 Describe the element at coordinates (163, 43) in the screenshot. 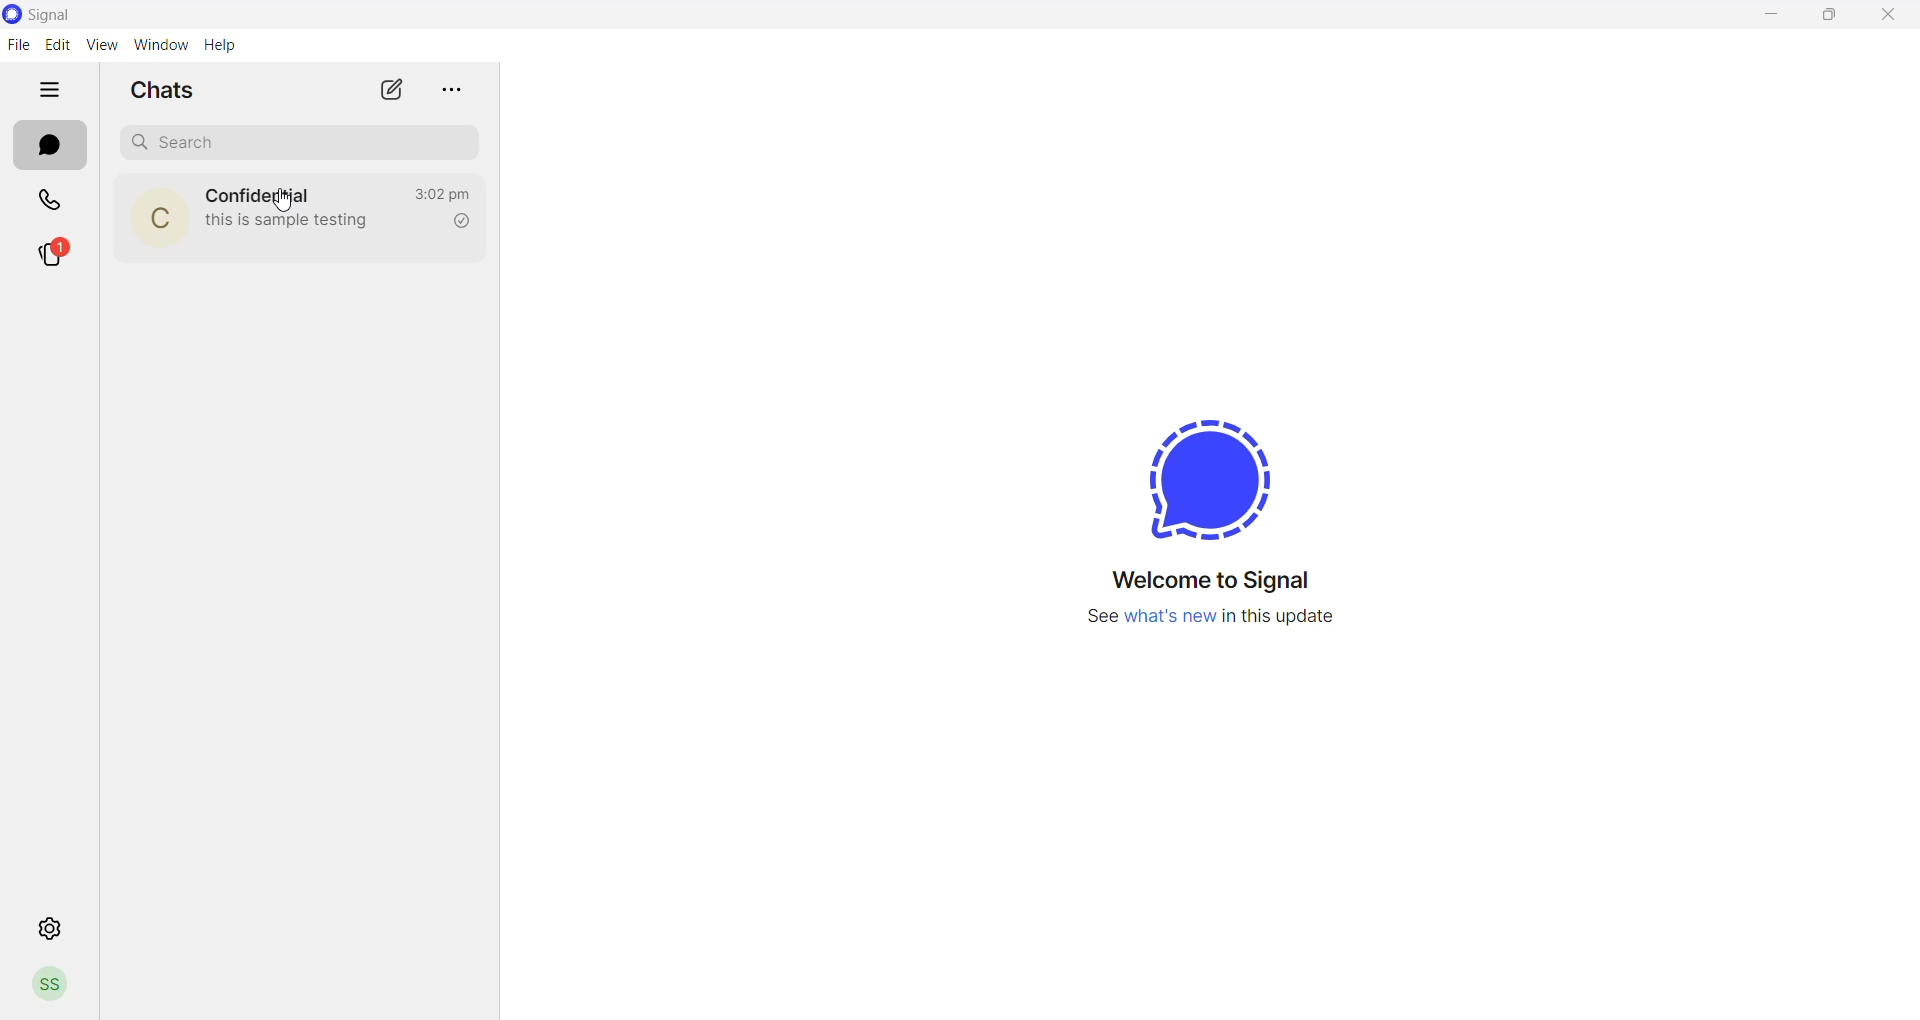

I see `window` at that location.